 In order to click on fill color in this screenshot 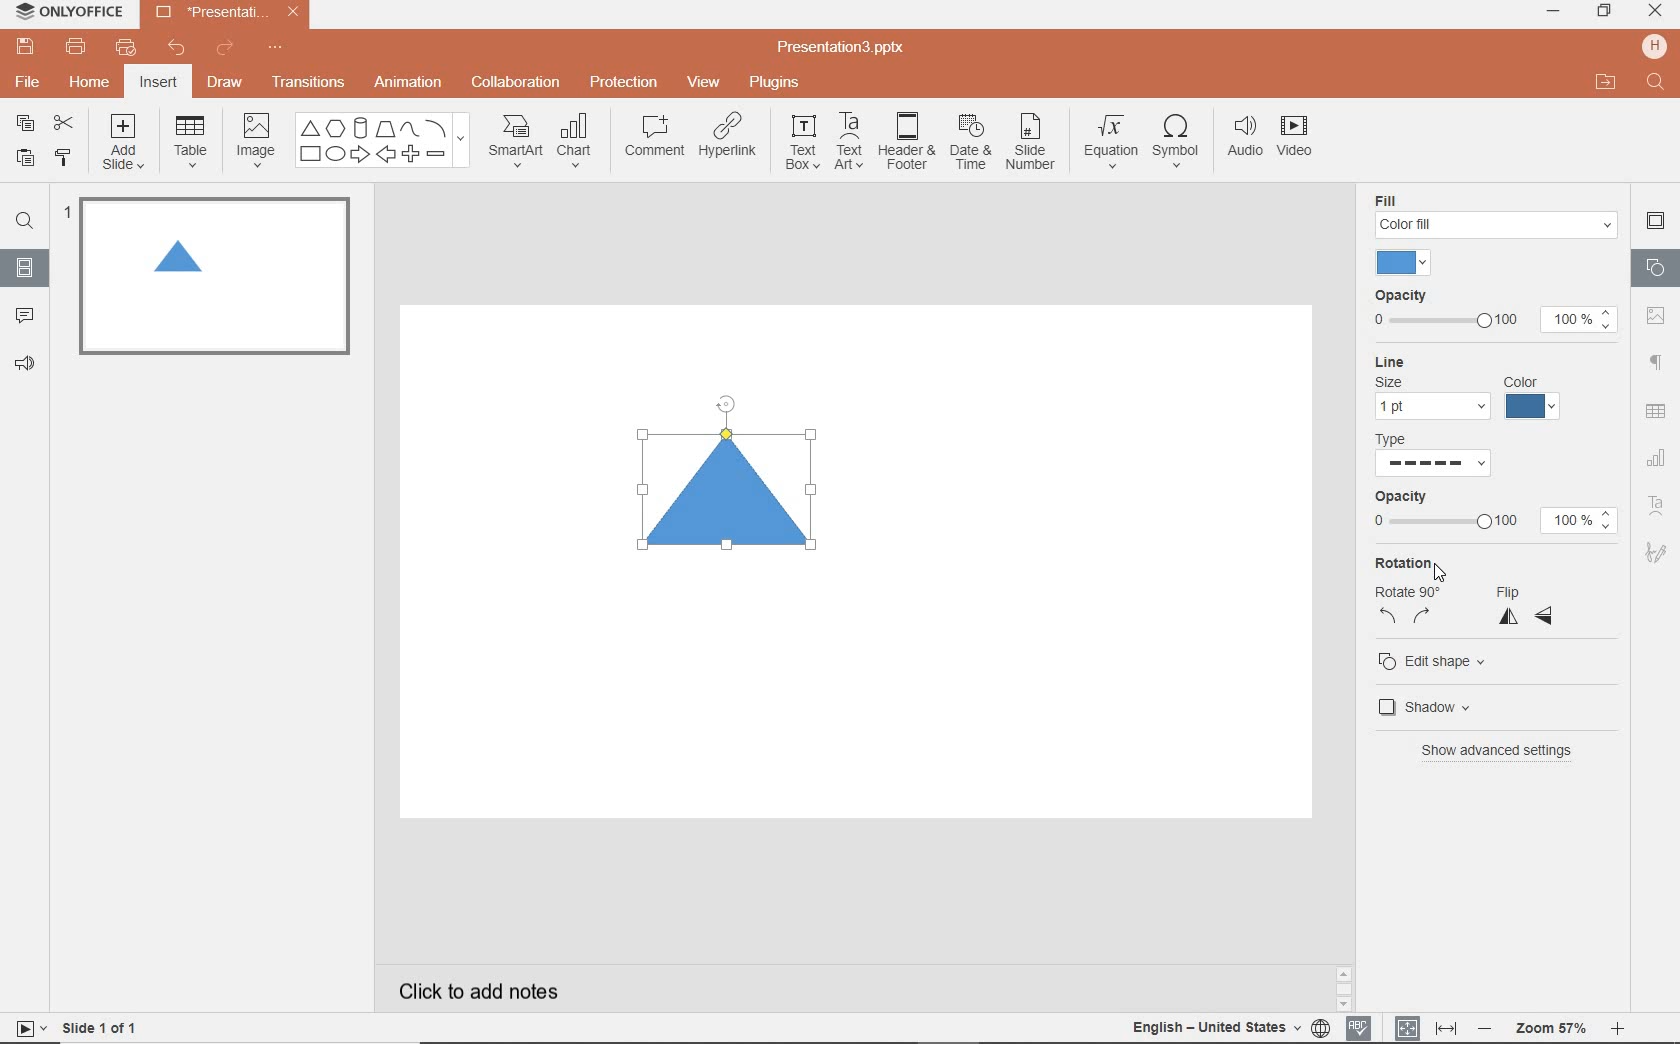, I will do `click(1407, 263)`.